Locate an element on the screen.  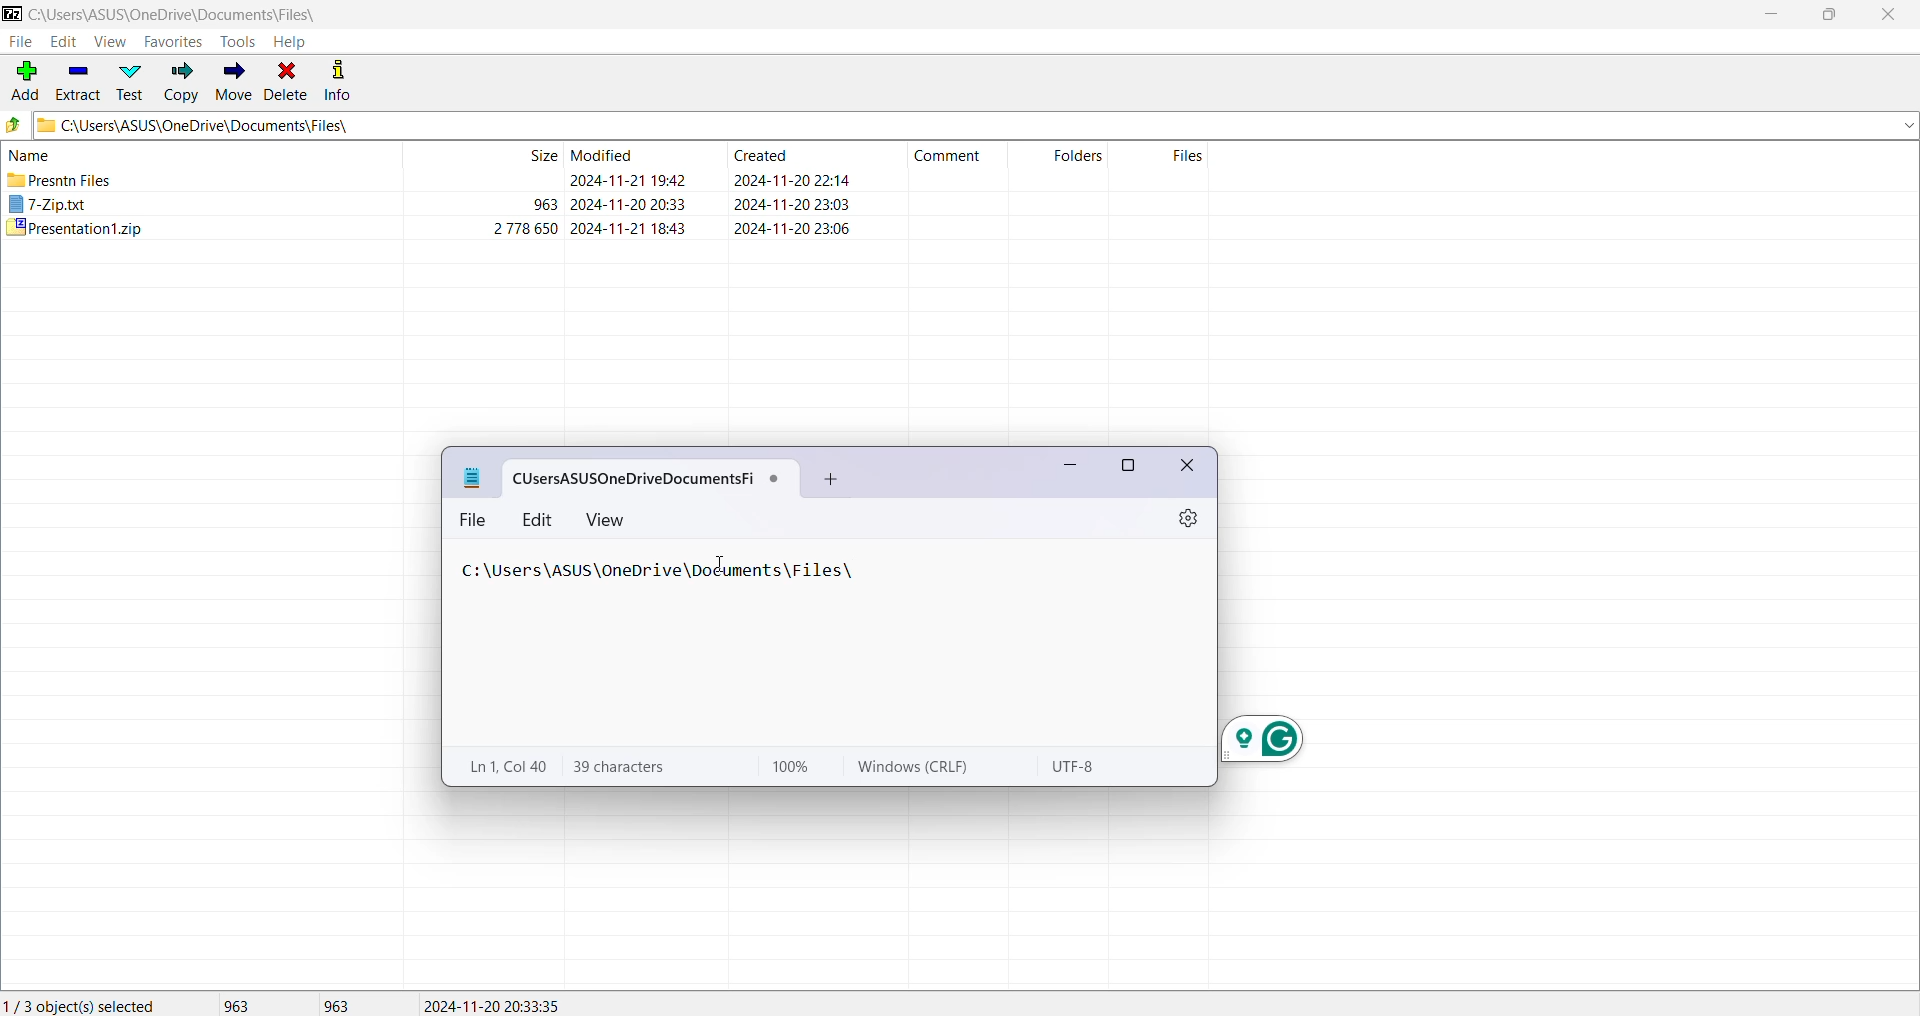
name is located at coordinates (30, 155).